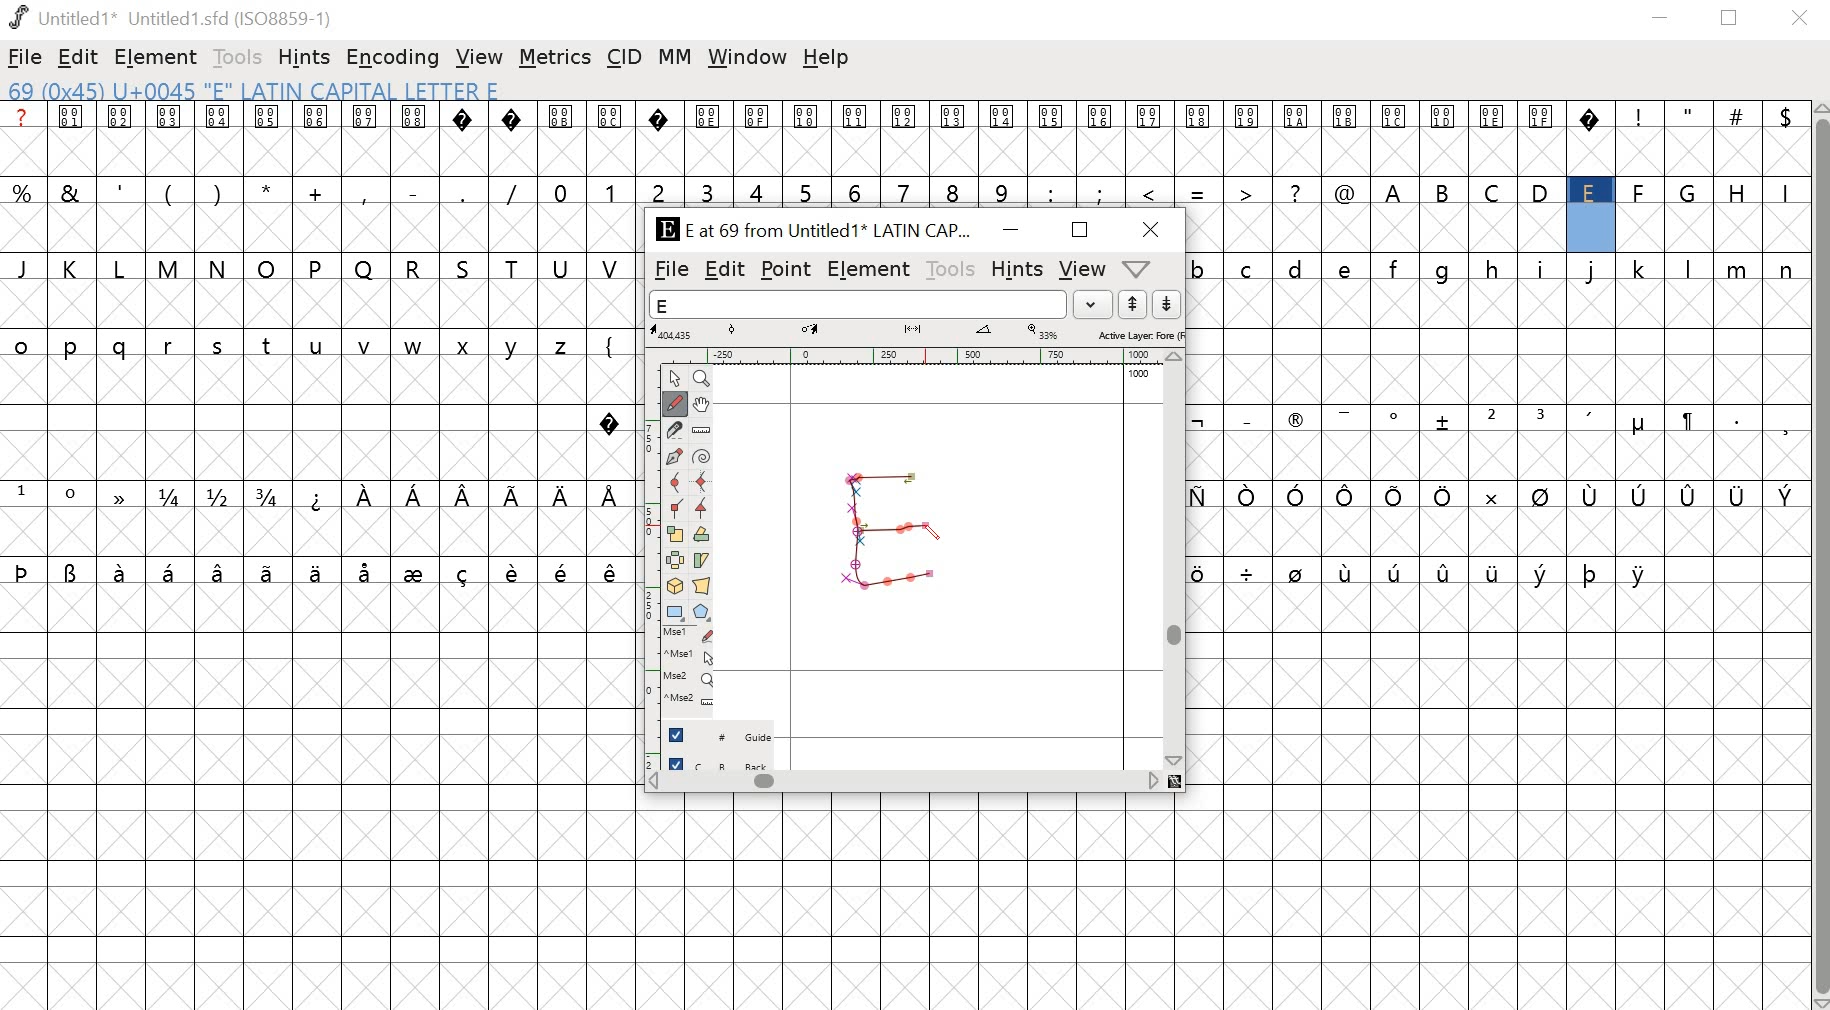  Describe the element at coordinates (826, 58) in the screenshot. I see `help` at that location.